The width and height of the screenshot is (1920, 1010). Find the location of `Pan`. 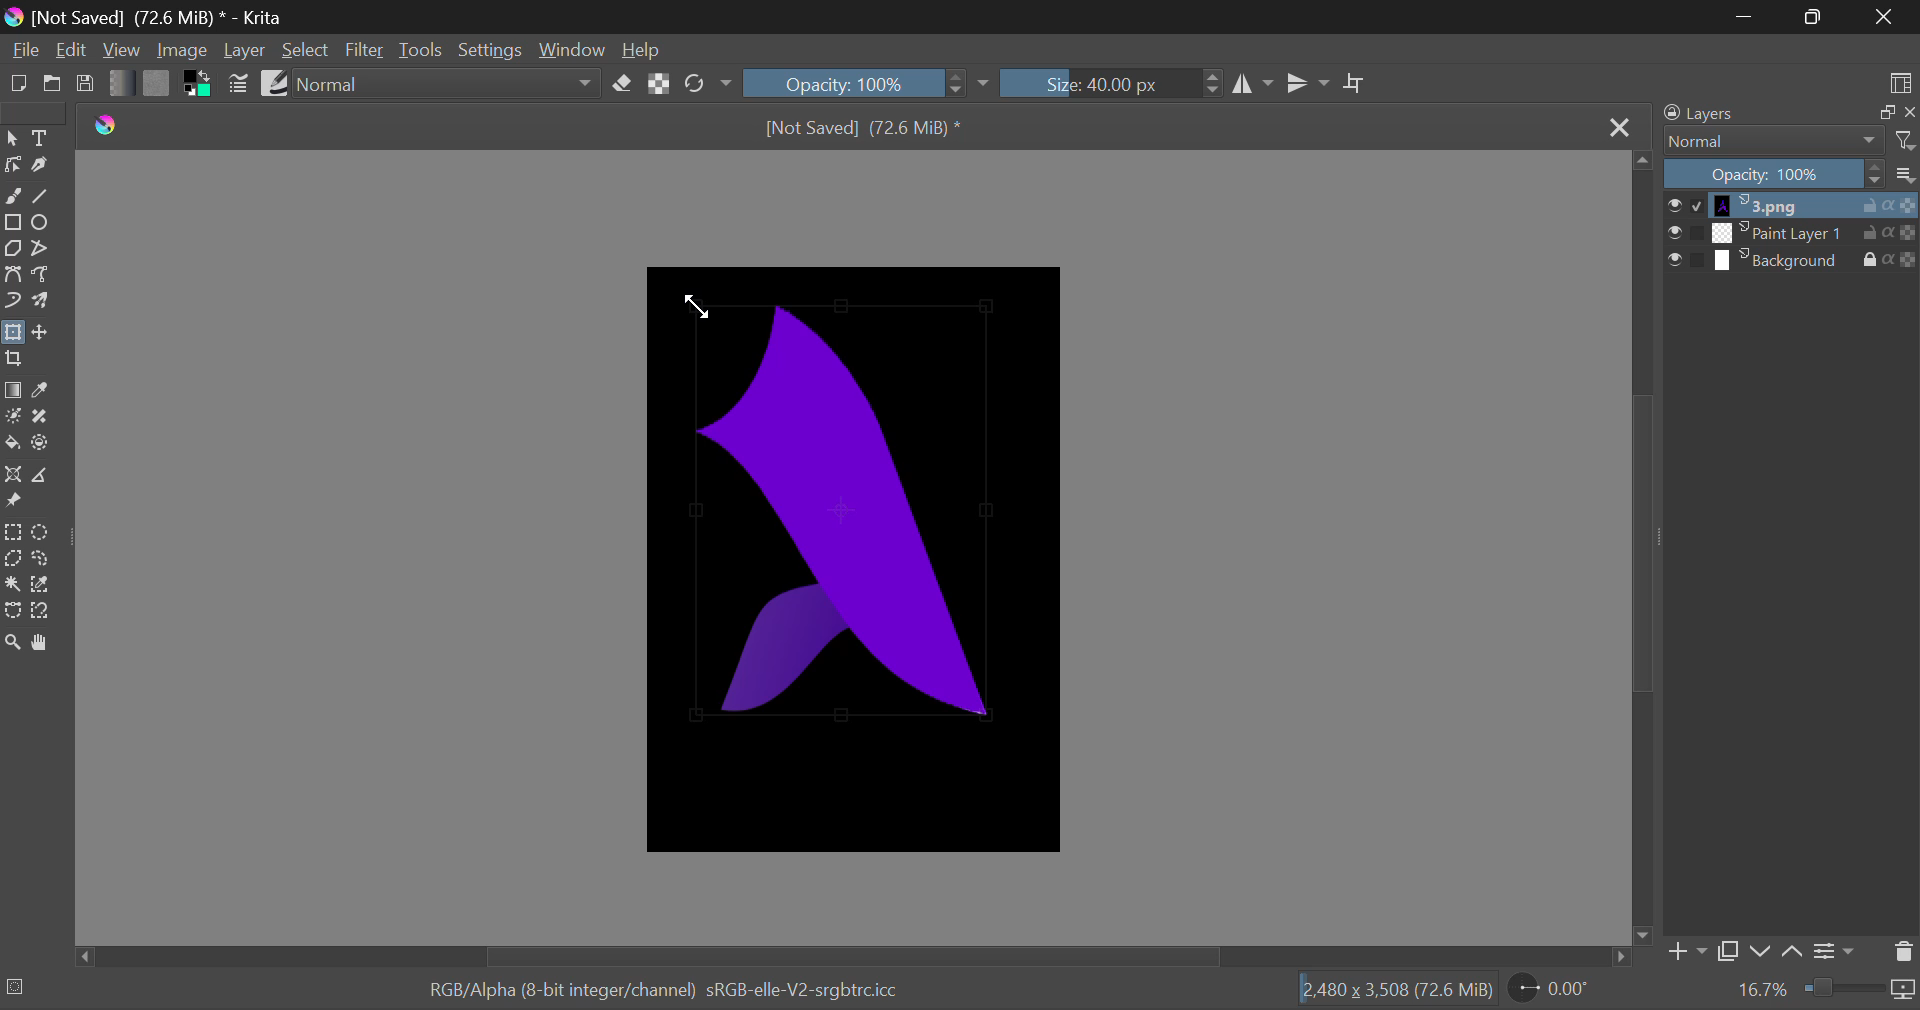

Pan is located at coordinates (46, 641).